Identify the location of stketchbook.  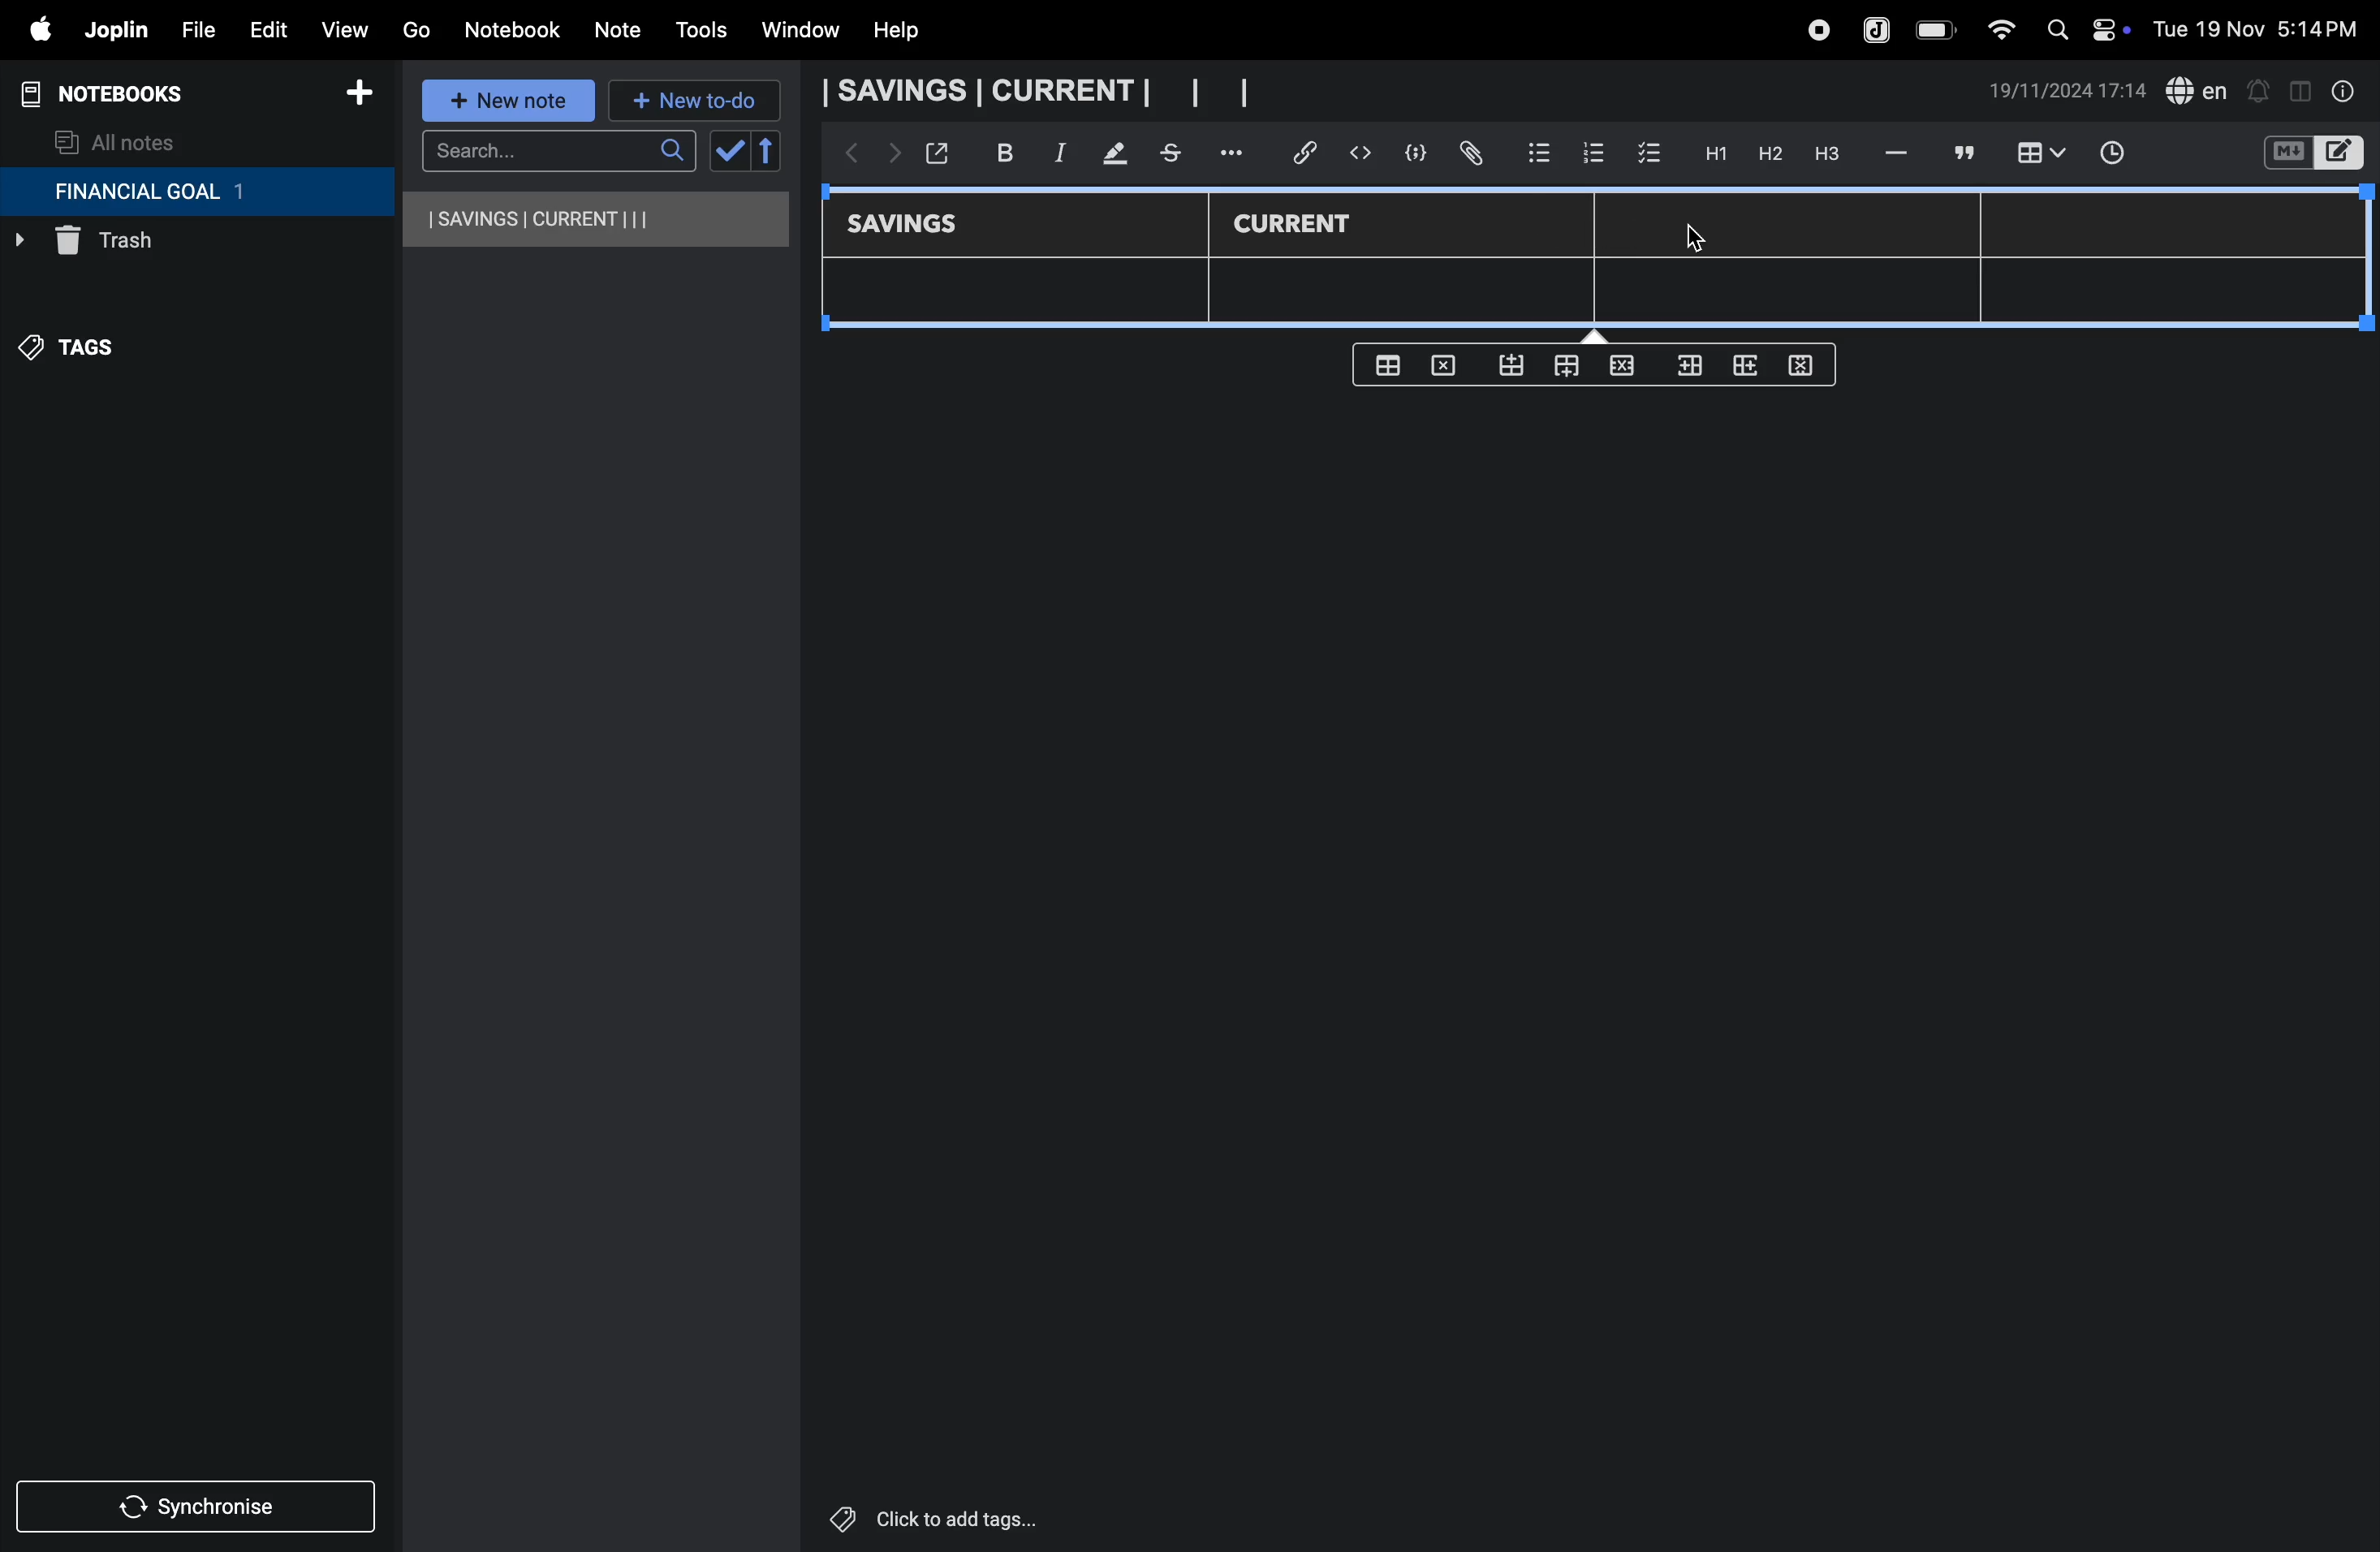
(1173, 156).